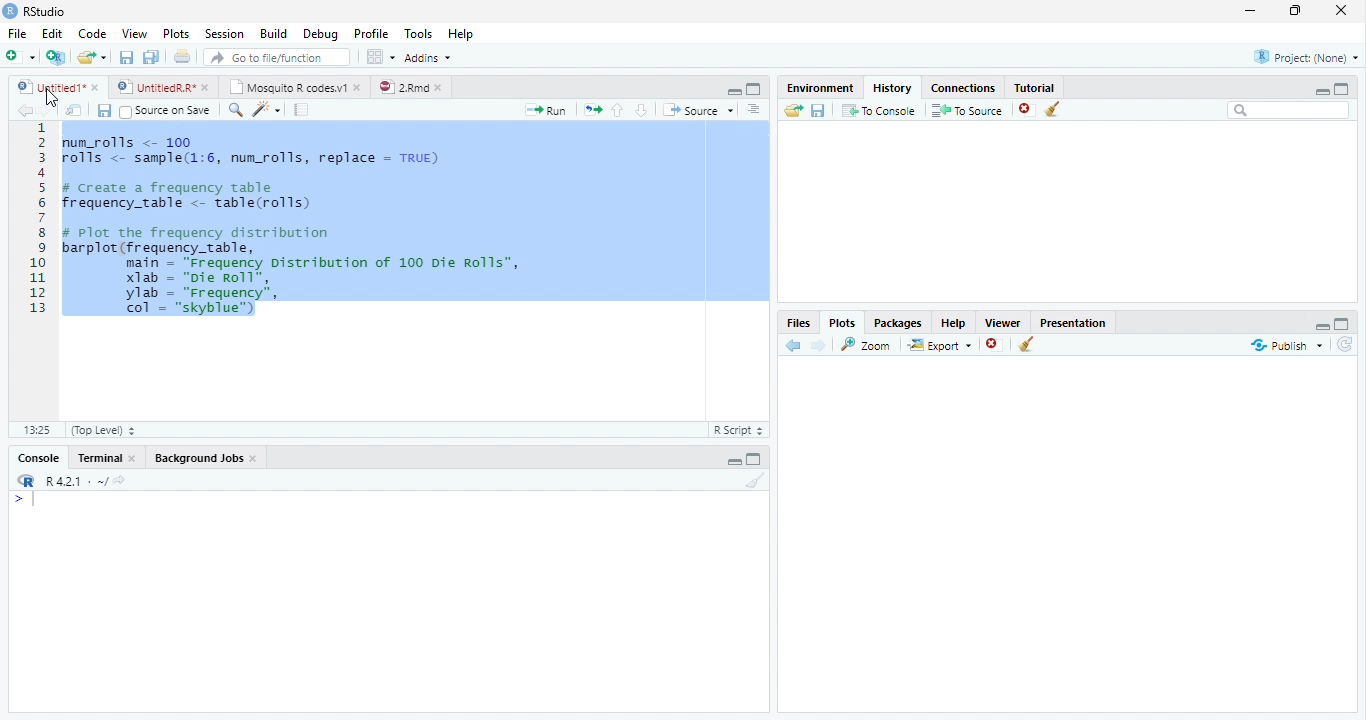 The image size is (1366, 720). I want to click on Save all open files, so click(151, 57).